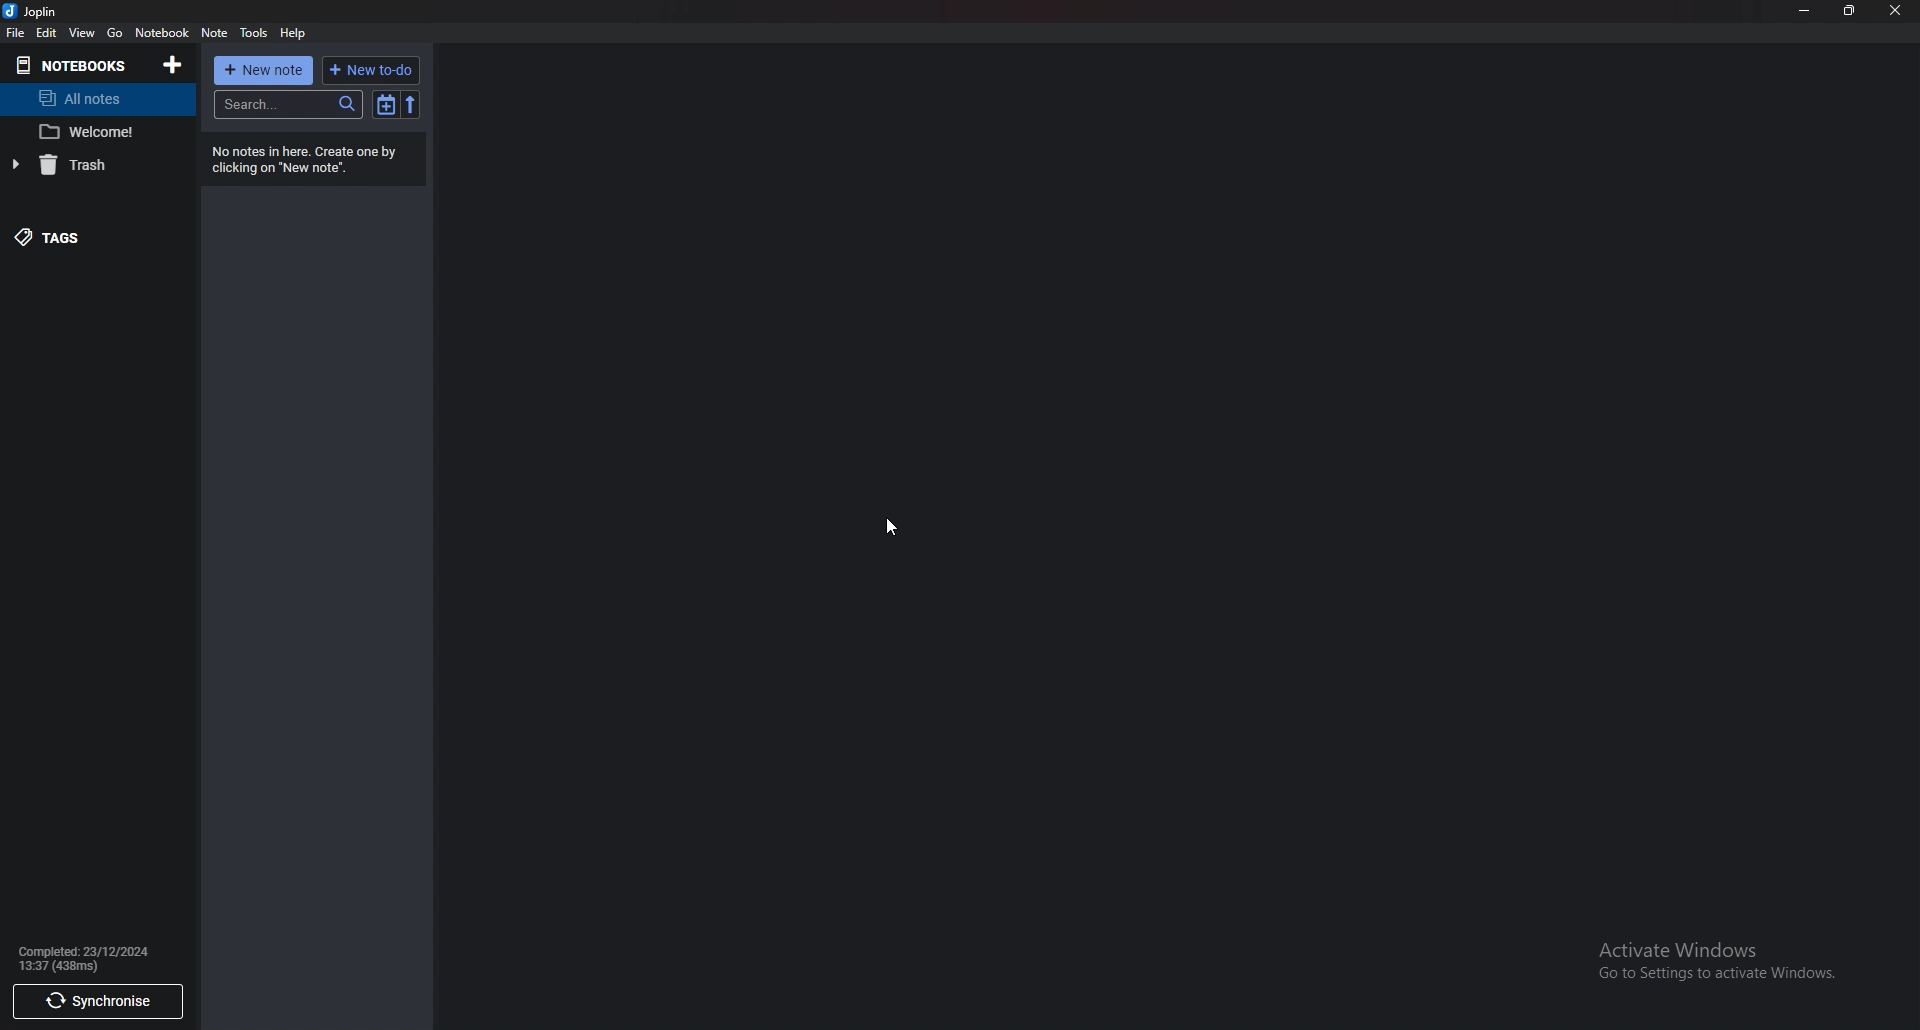  Describe the element at coordinates (293, 33) in the screenshot. I see `help` at that location.